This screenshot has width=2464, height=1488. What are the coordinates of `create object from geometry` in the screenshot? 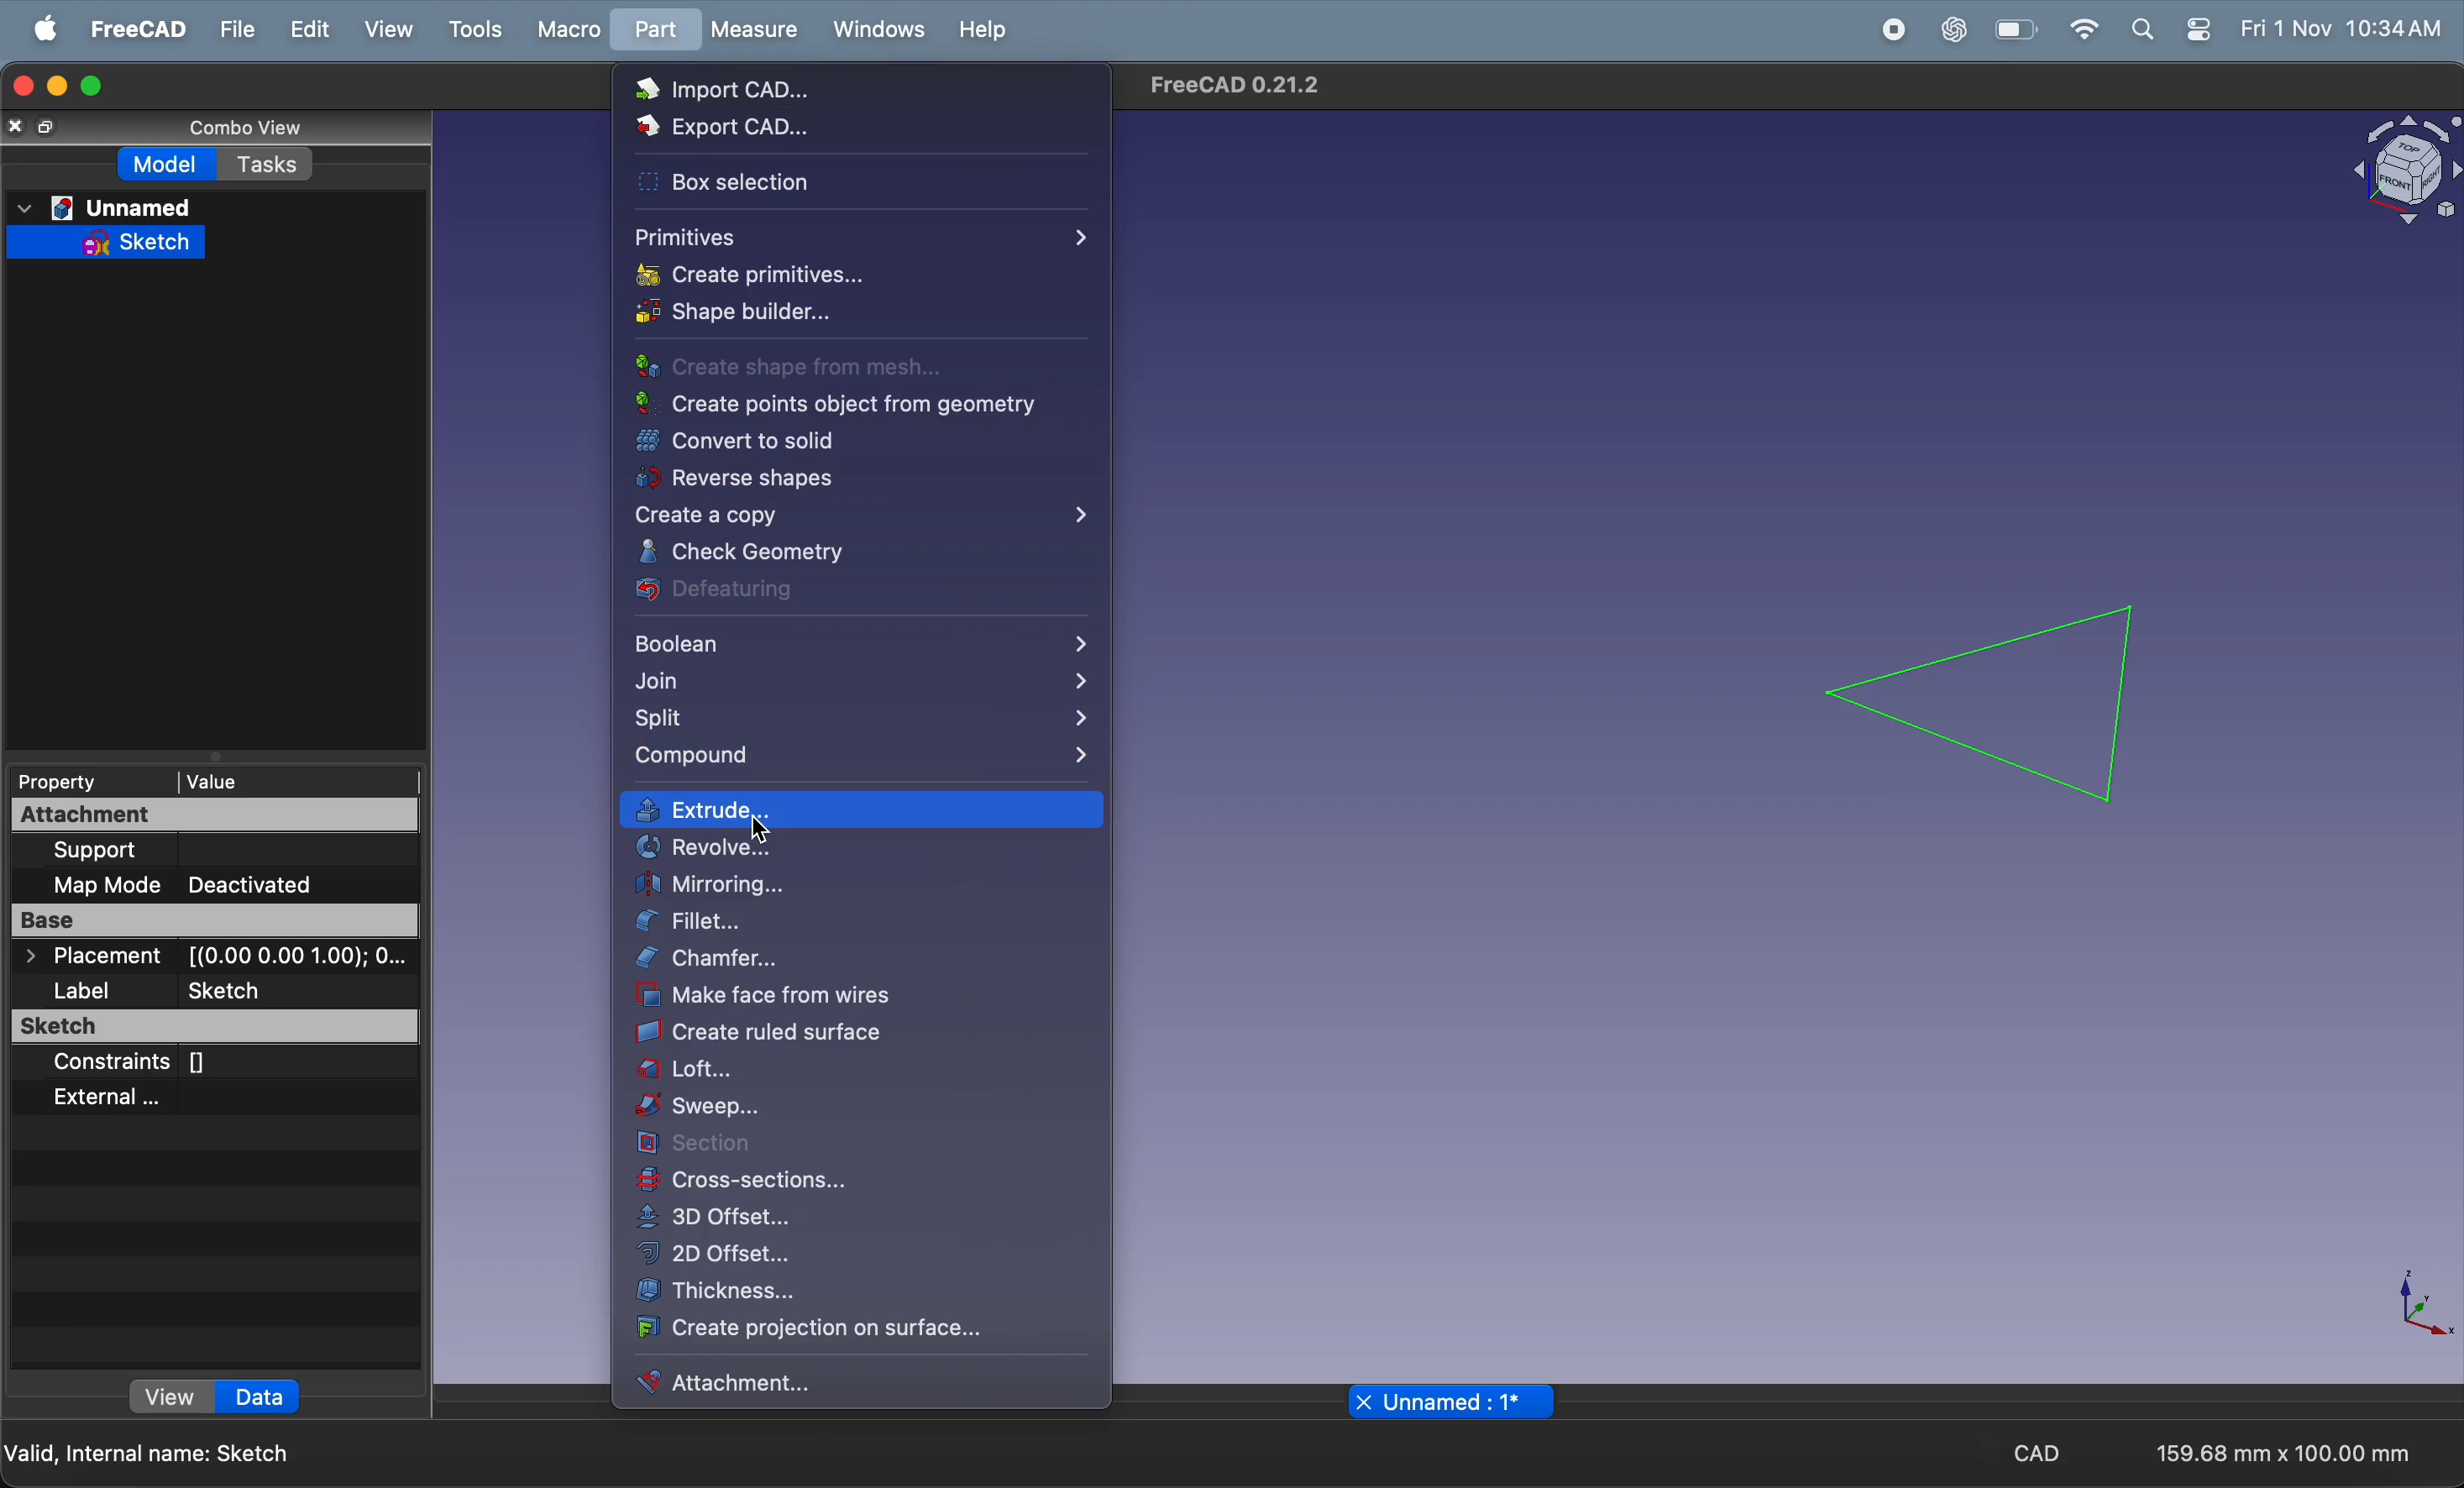 It's located at (849, 407).